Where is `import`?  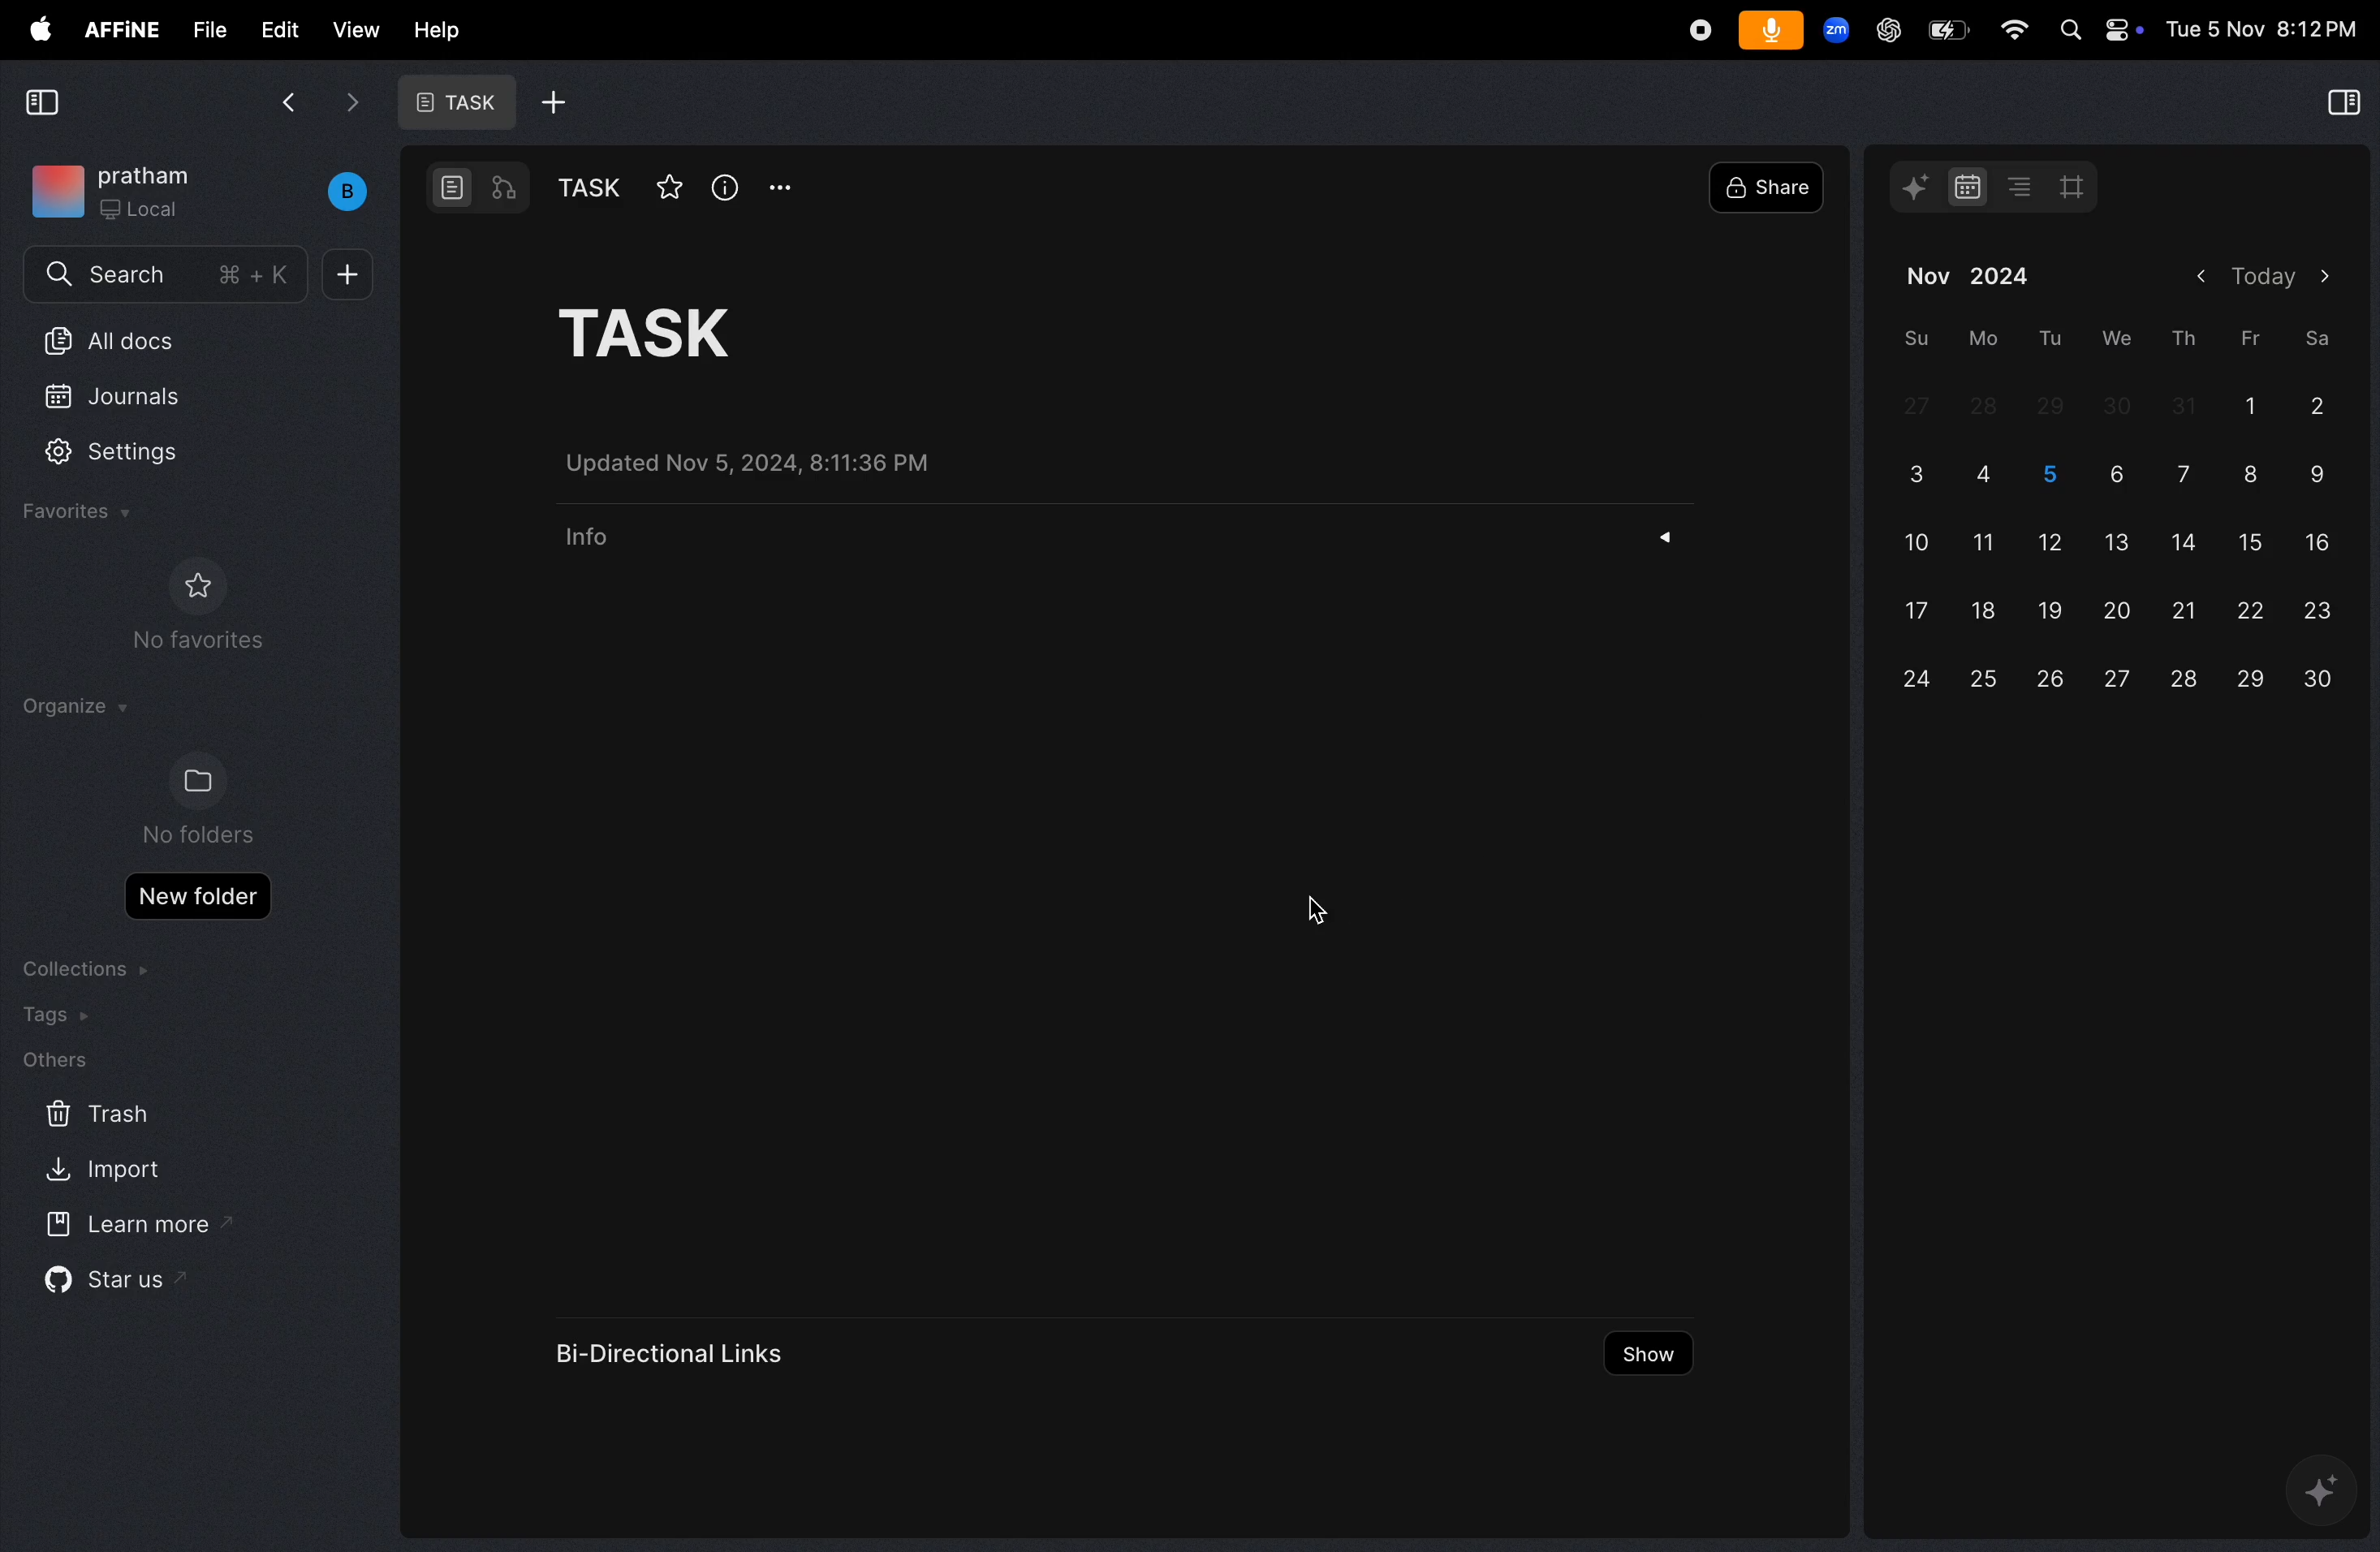
import is located at coordinates (106, 1173).